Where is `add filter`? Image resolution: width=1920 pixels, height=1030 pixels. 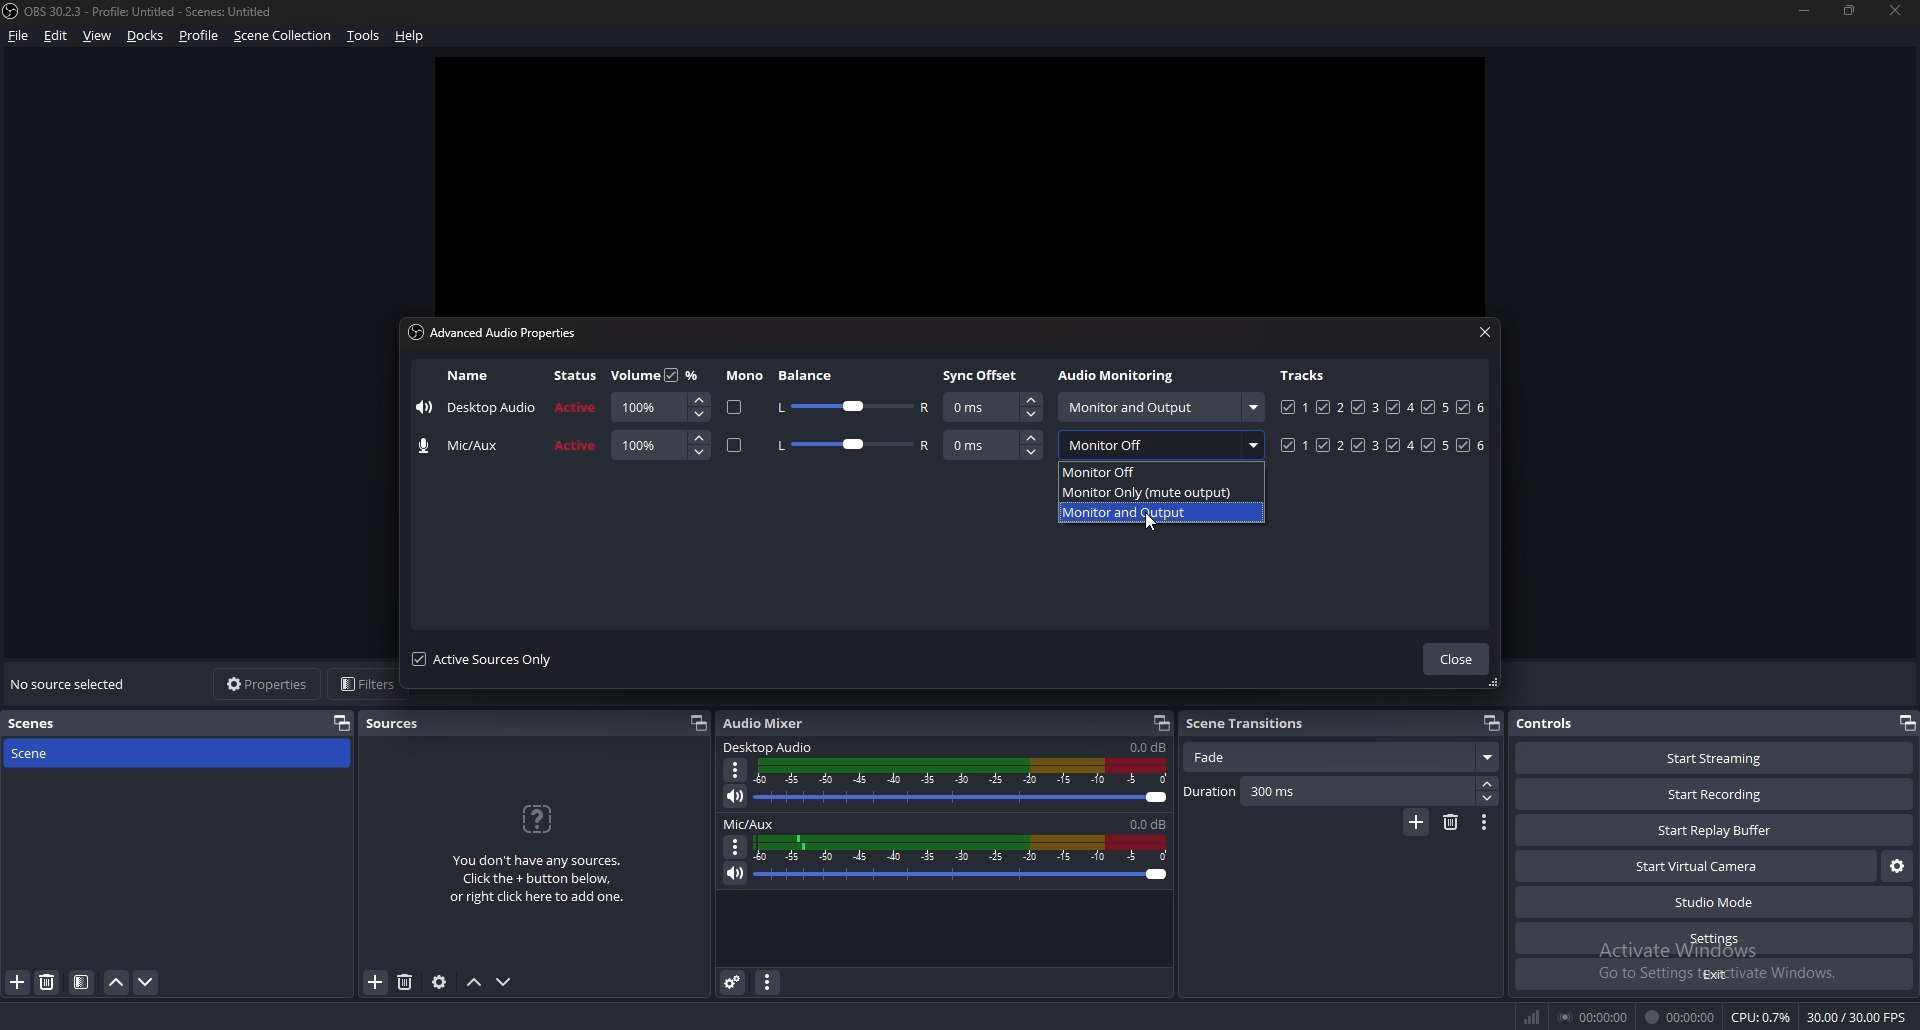 add filter is located at coordinates (18, 982).